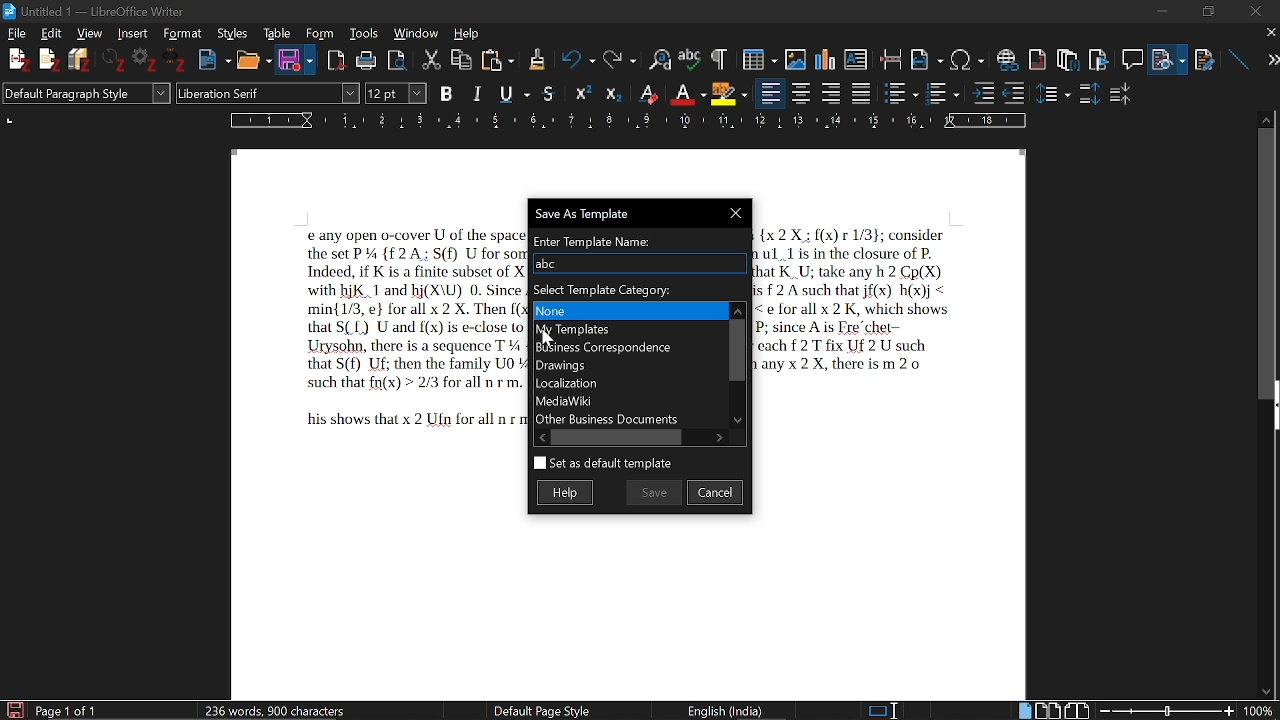 The image size is (1280, 720). What do you see at coordinates (366, 59) in the screenshot?
I see `print` at bounding box center [366, 59].